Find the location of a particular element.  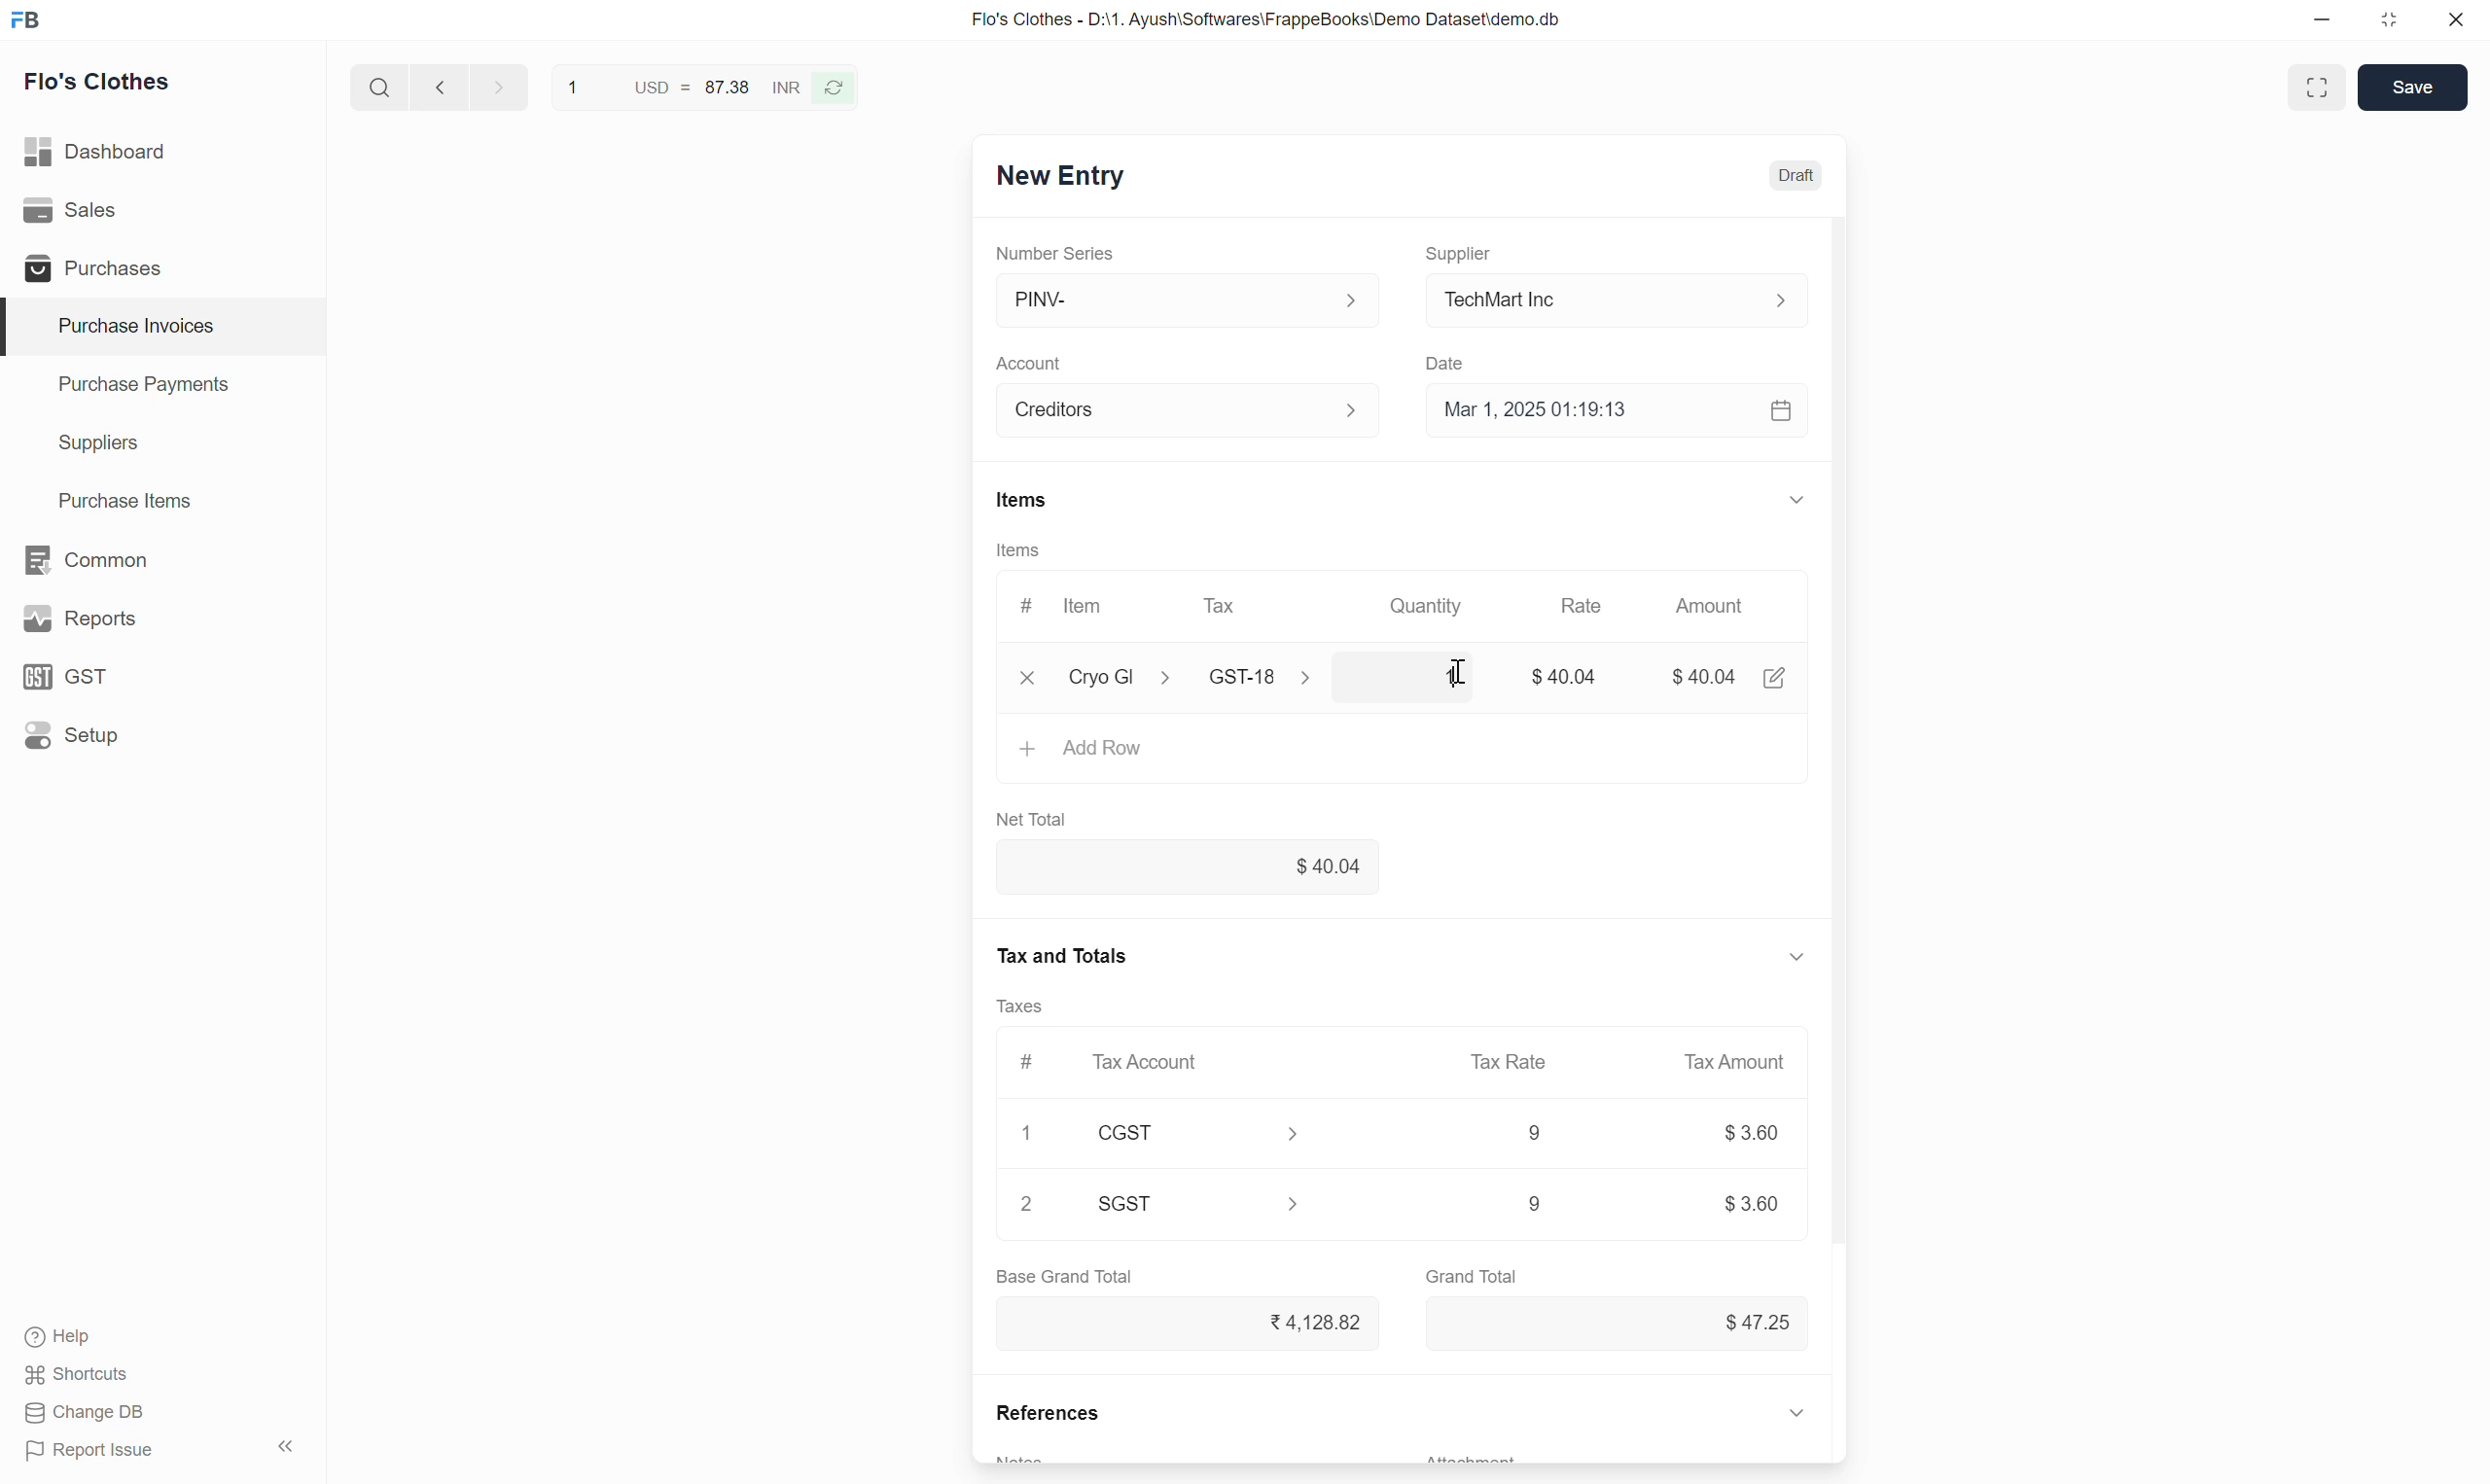

Purchase Payments is located at coordinates (142, 389).